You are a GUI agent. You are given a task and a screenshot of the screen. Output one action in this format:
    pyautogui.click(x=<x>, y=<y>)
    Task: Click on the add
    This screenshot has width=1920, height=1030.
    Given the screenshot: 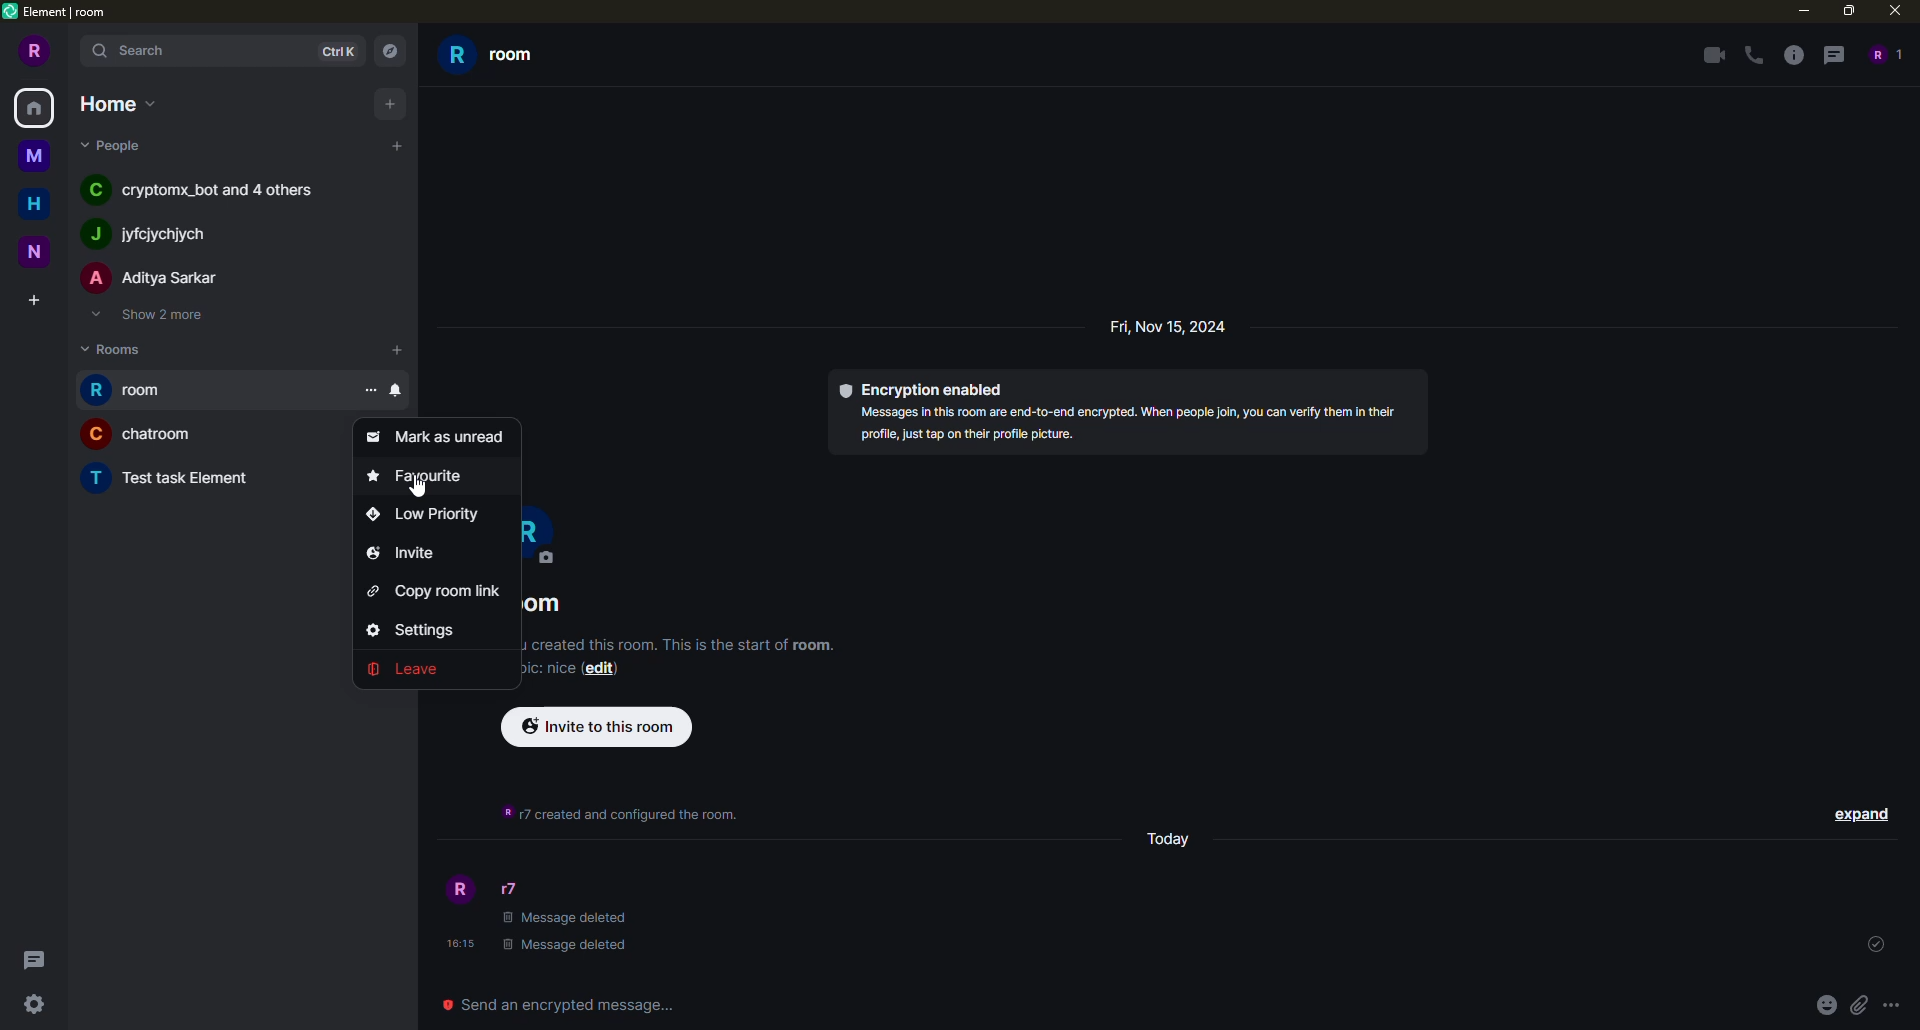 What is the action you would take?
    pyautogui.click(x=398, y=353)
    